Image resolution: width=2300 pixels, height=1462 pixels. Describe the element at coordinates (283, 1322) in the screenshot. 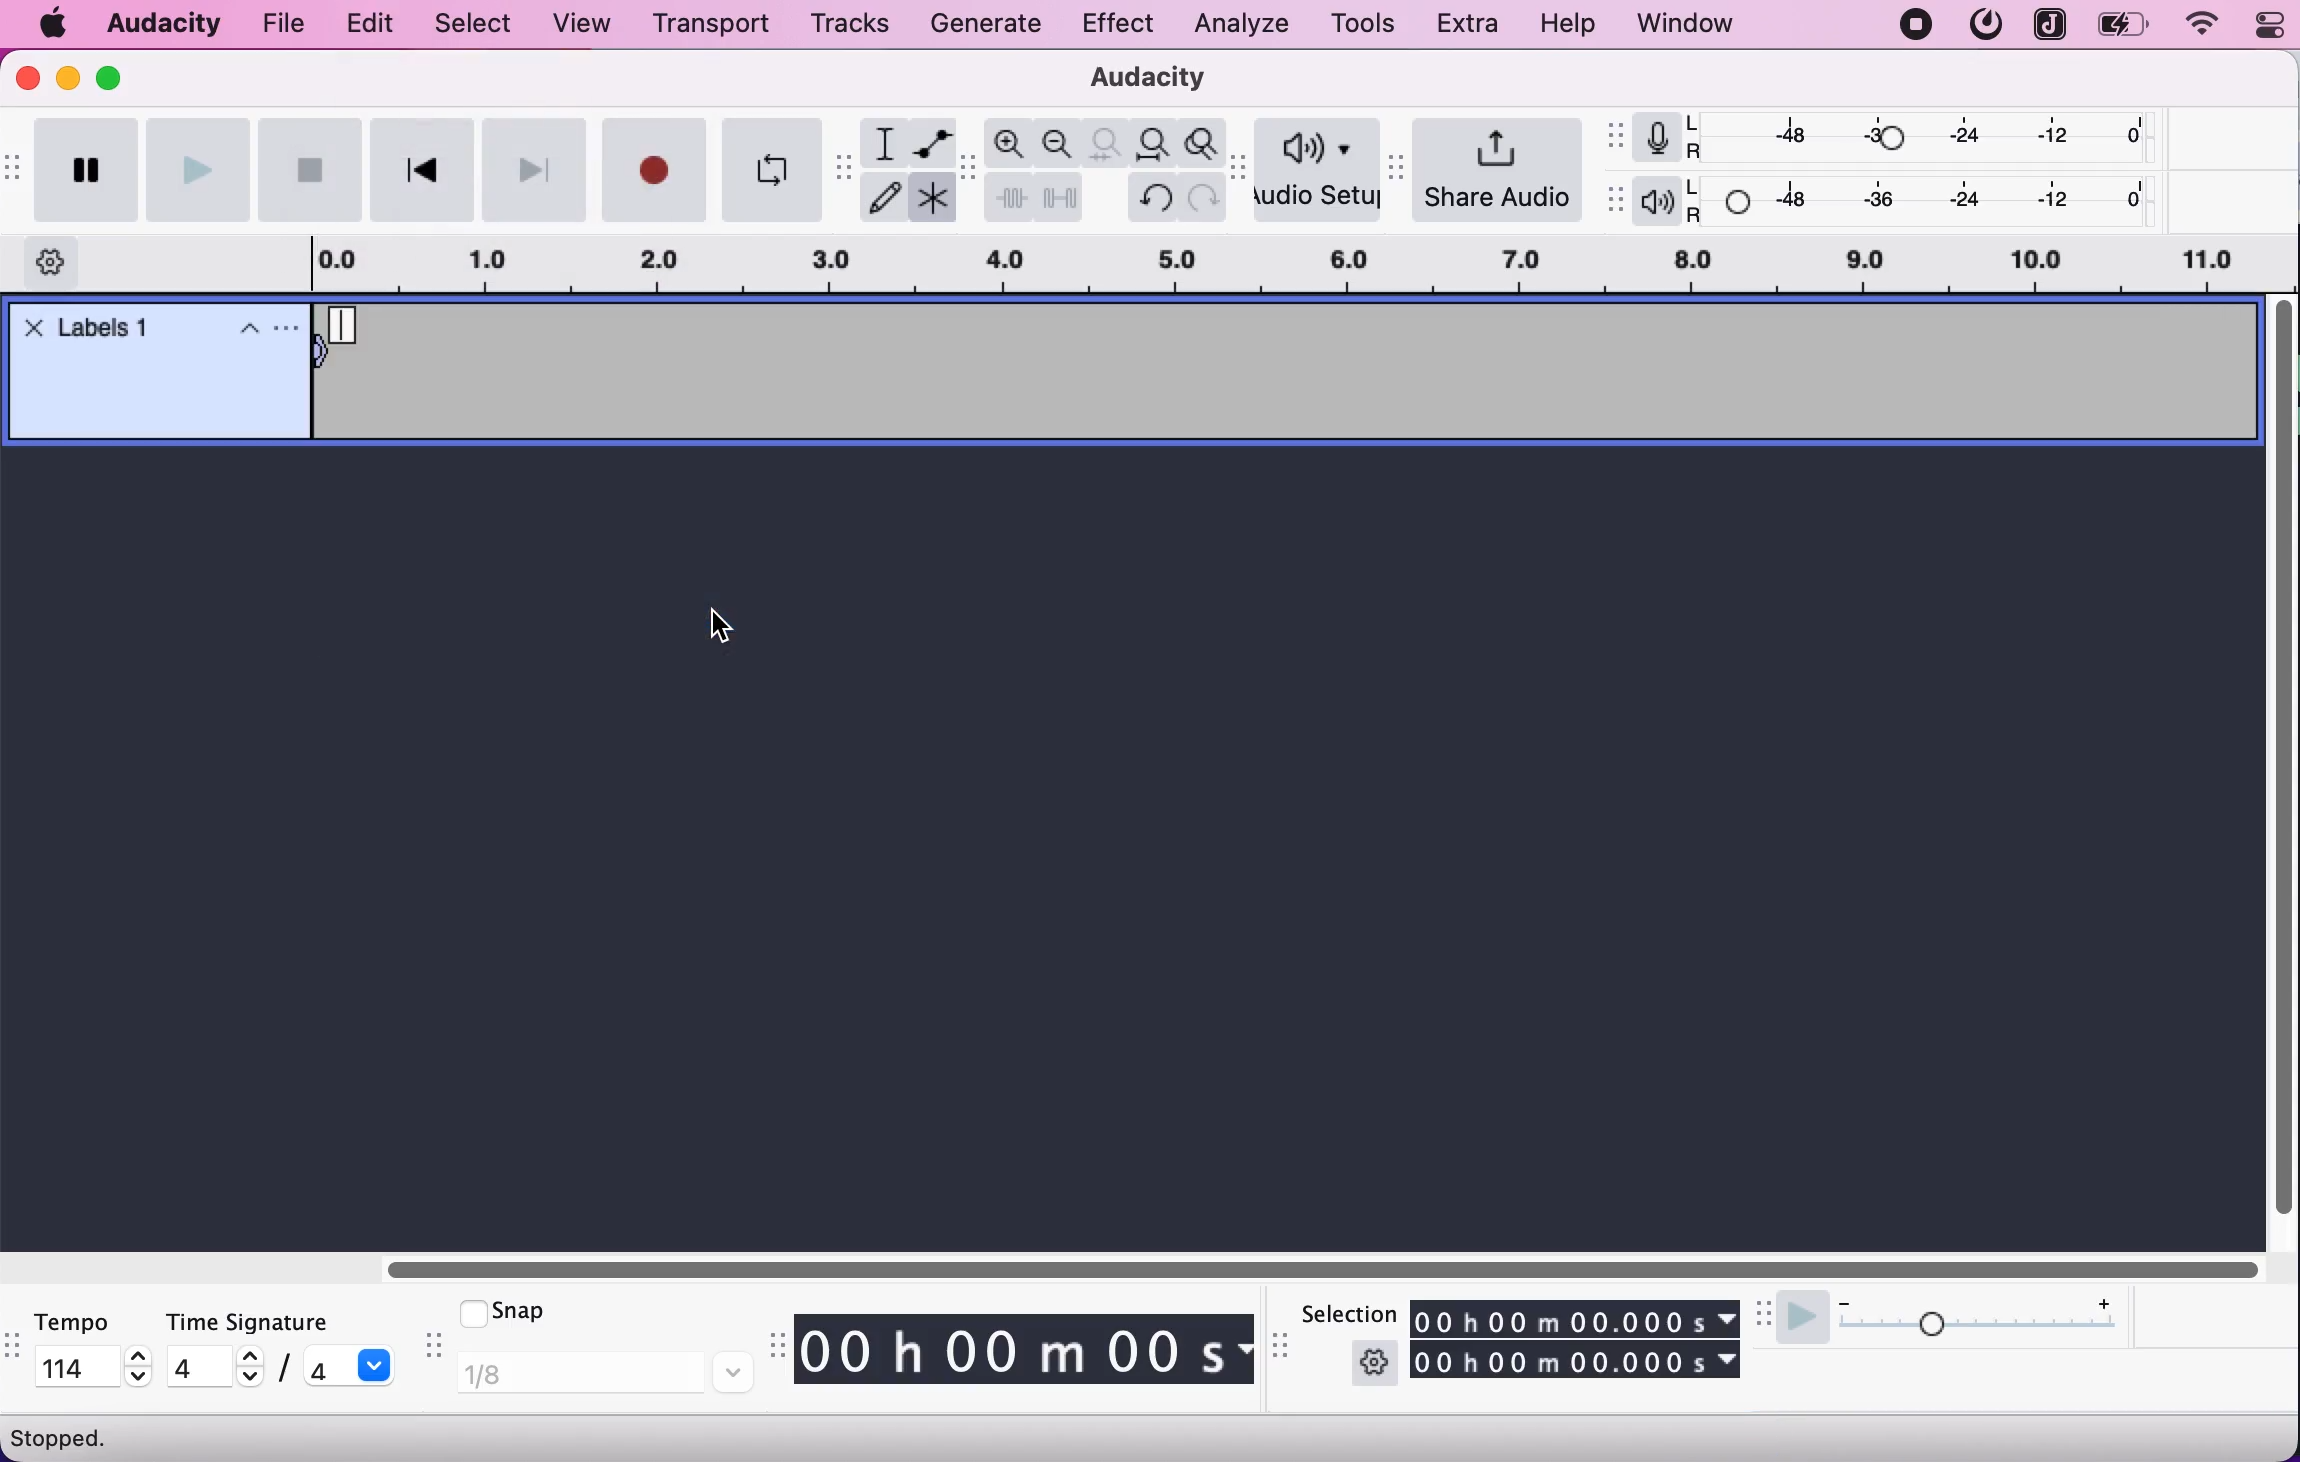

I see `time signature` at that location.